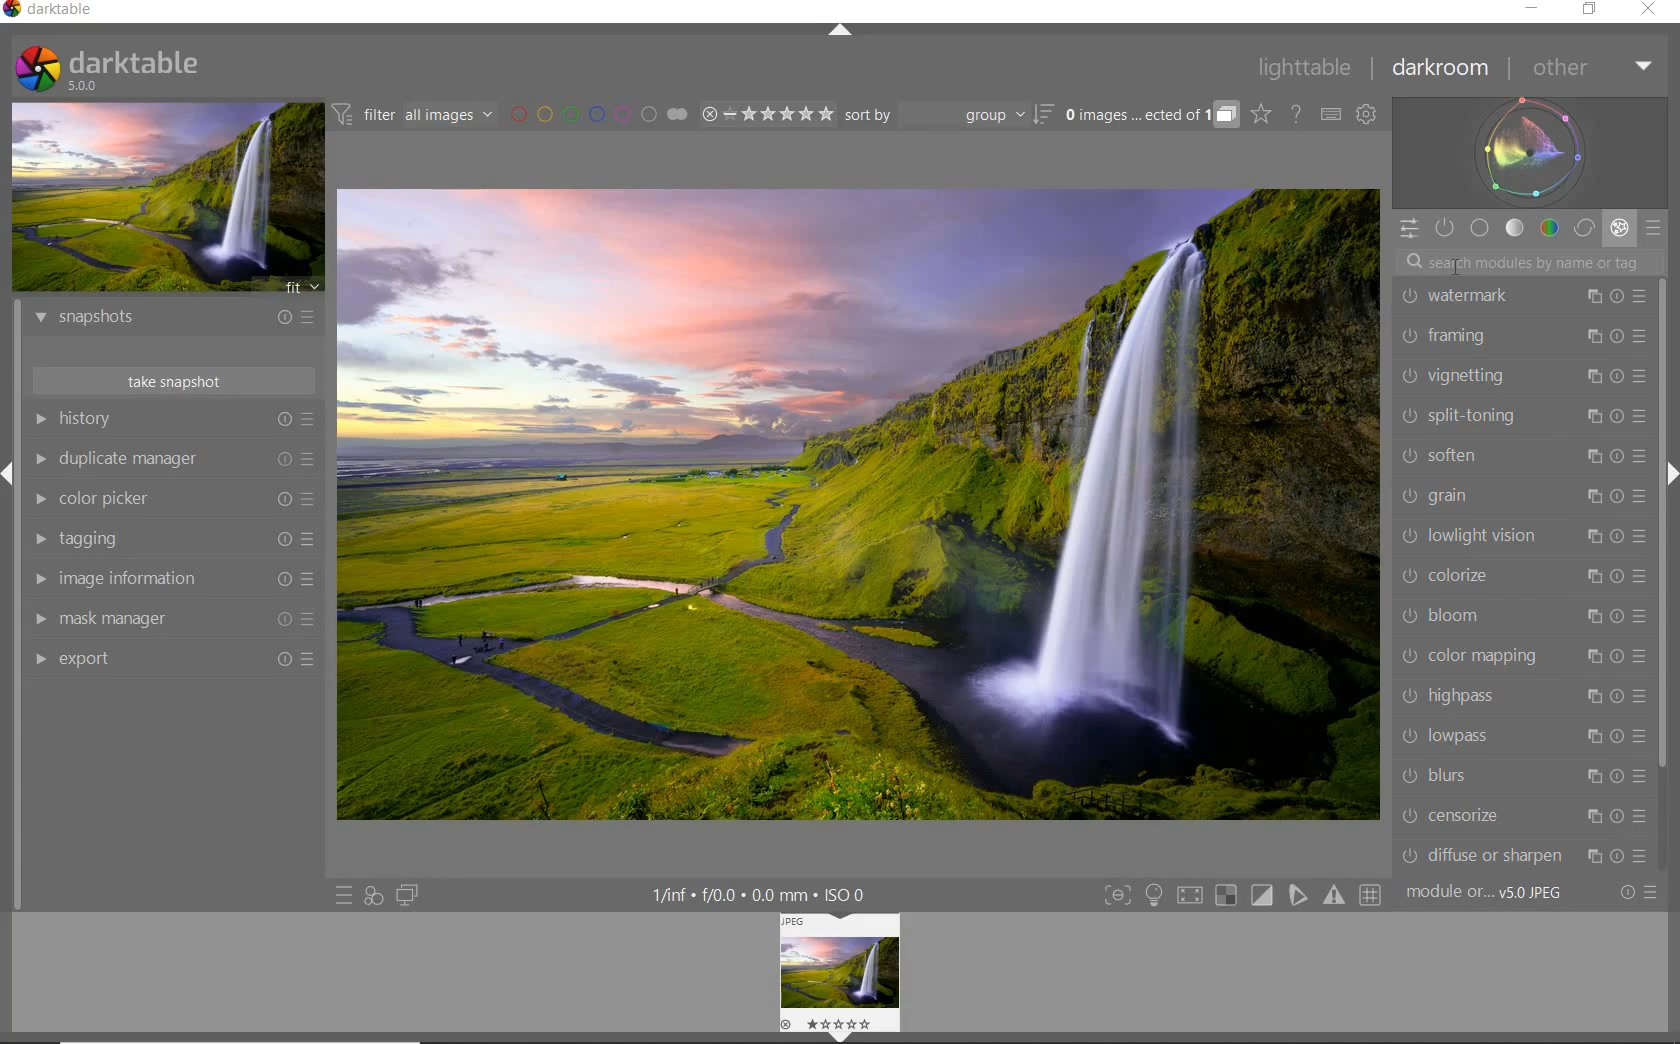  I want to click on tagging, so click(173, 539).